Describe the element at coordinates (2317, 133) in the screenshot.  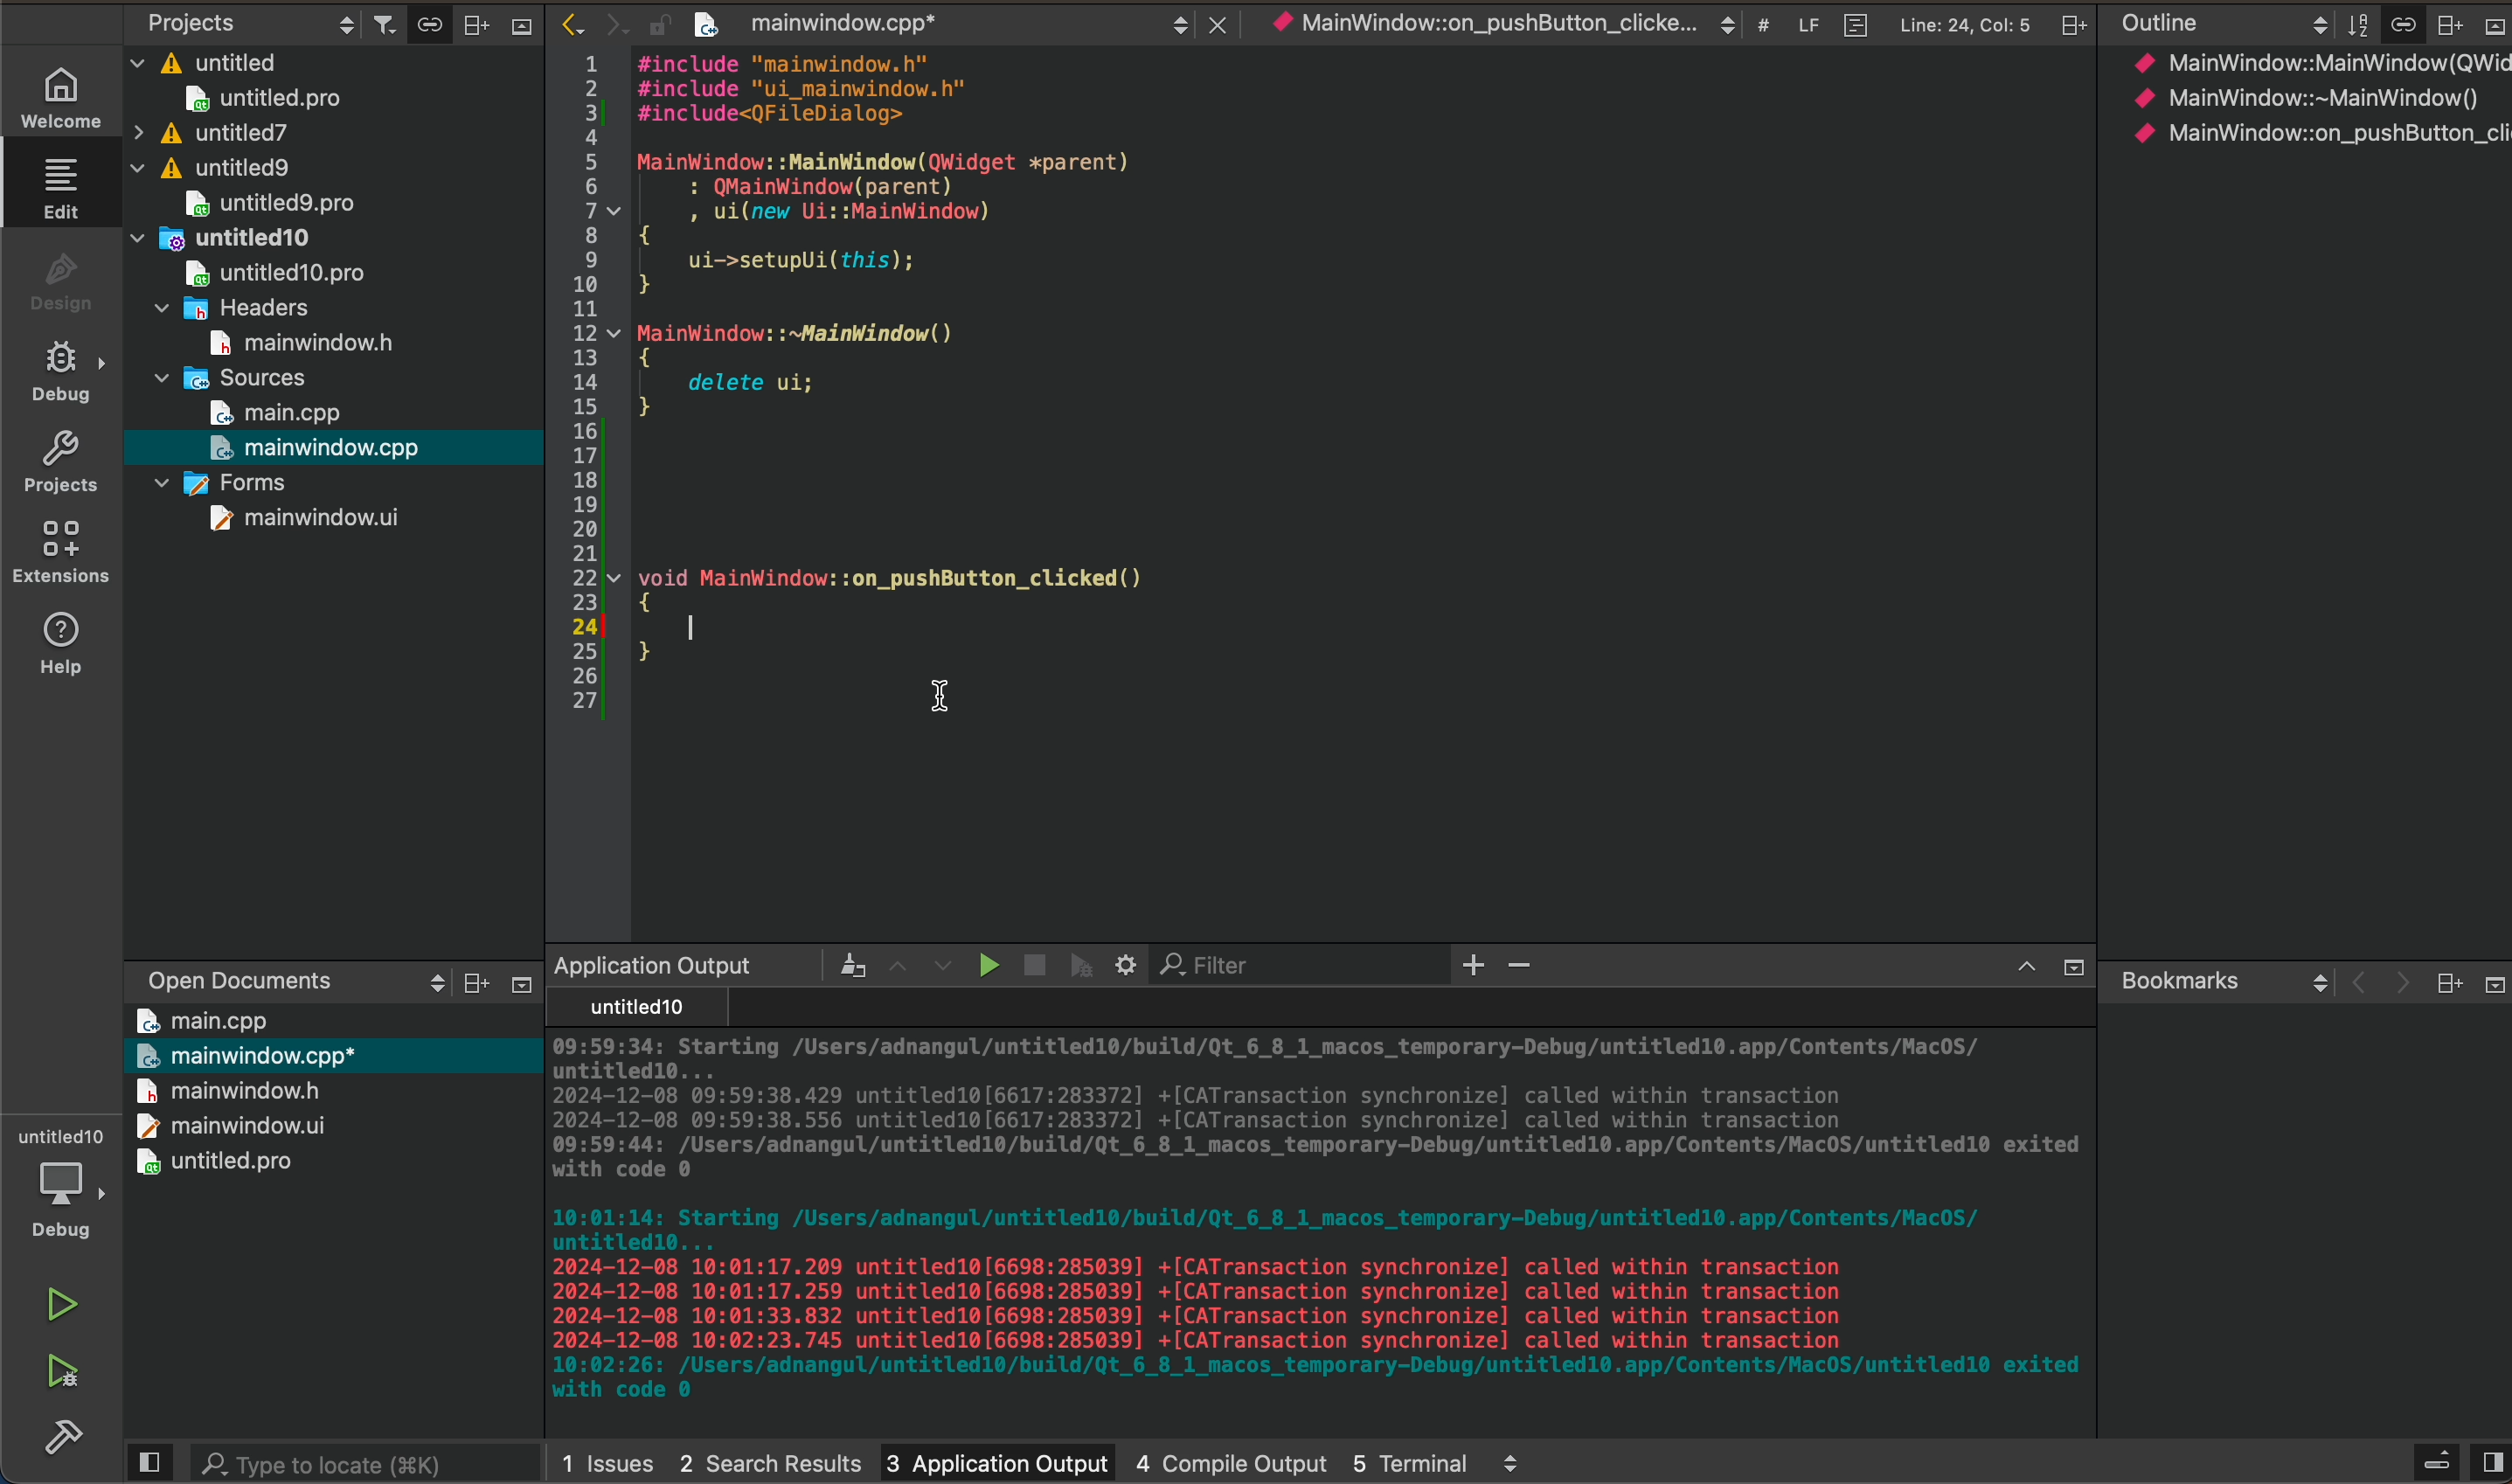
I see `MainWindow::on_pushButton cl` at that location.